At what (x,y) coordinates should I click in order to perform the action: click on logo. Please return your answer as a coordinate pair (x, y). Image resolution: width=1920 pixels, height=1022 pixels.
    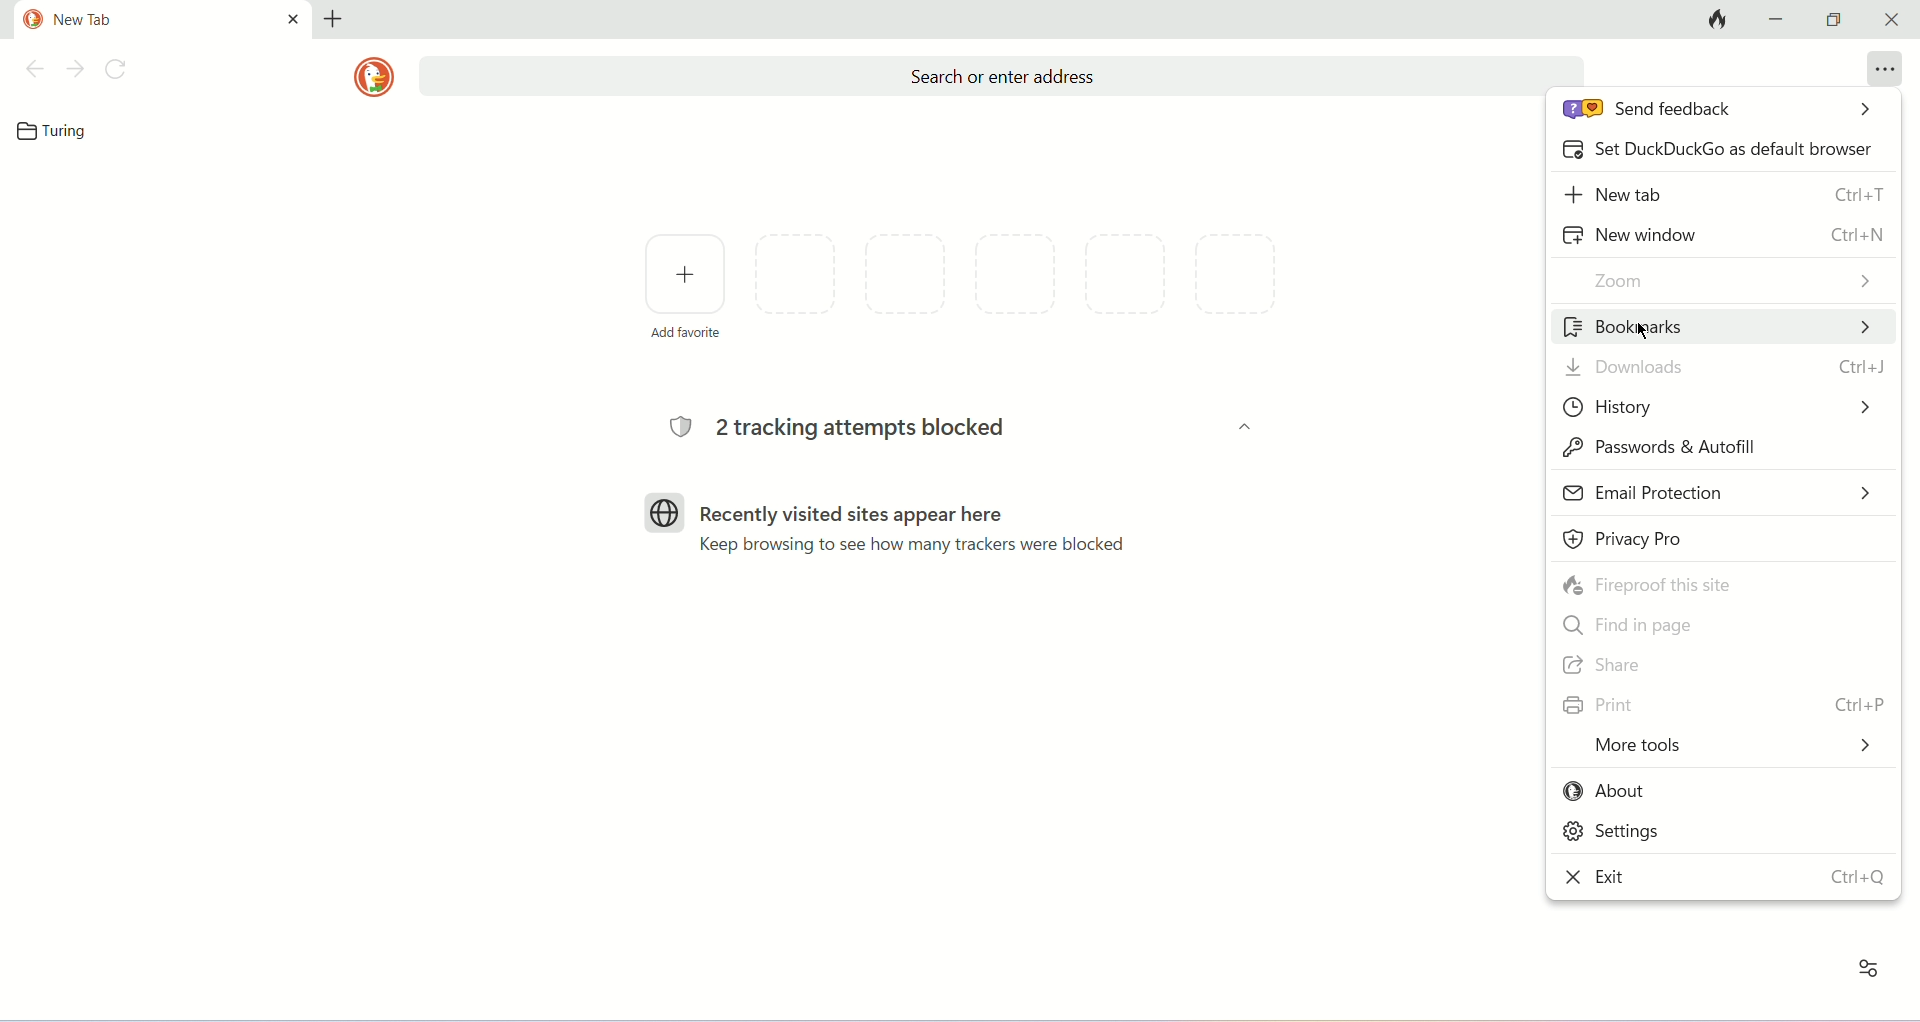
    Looking at the image, I should click on (374, 77).